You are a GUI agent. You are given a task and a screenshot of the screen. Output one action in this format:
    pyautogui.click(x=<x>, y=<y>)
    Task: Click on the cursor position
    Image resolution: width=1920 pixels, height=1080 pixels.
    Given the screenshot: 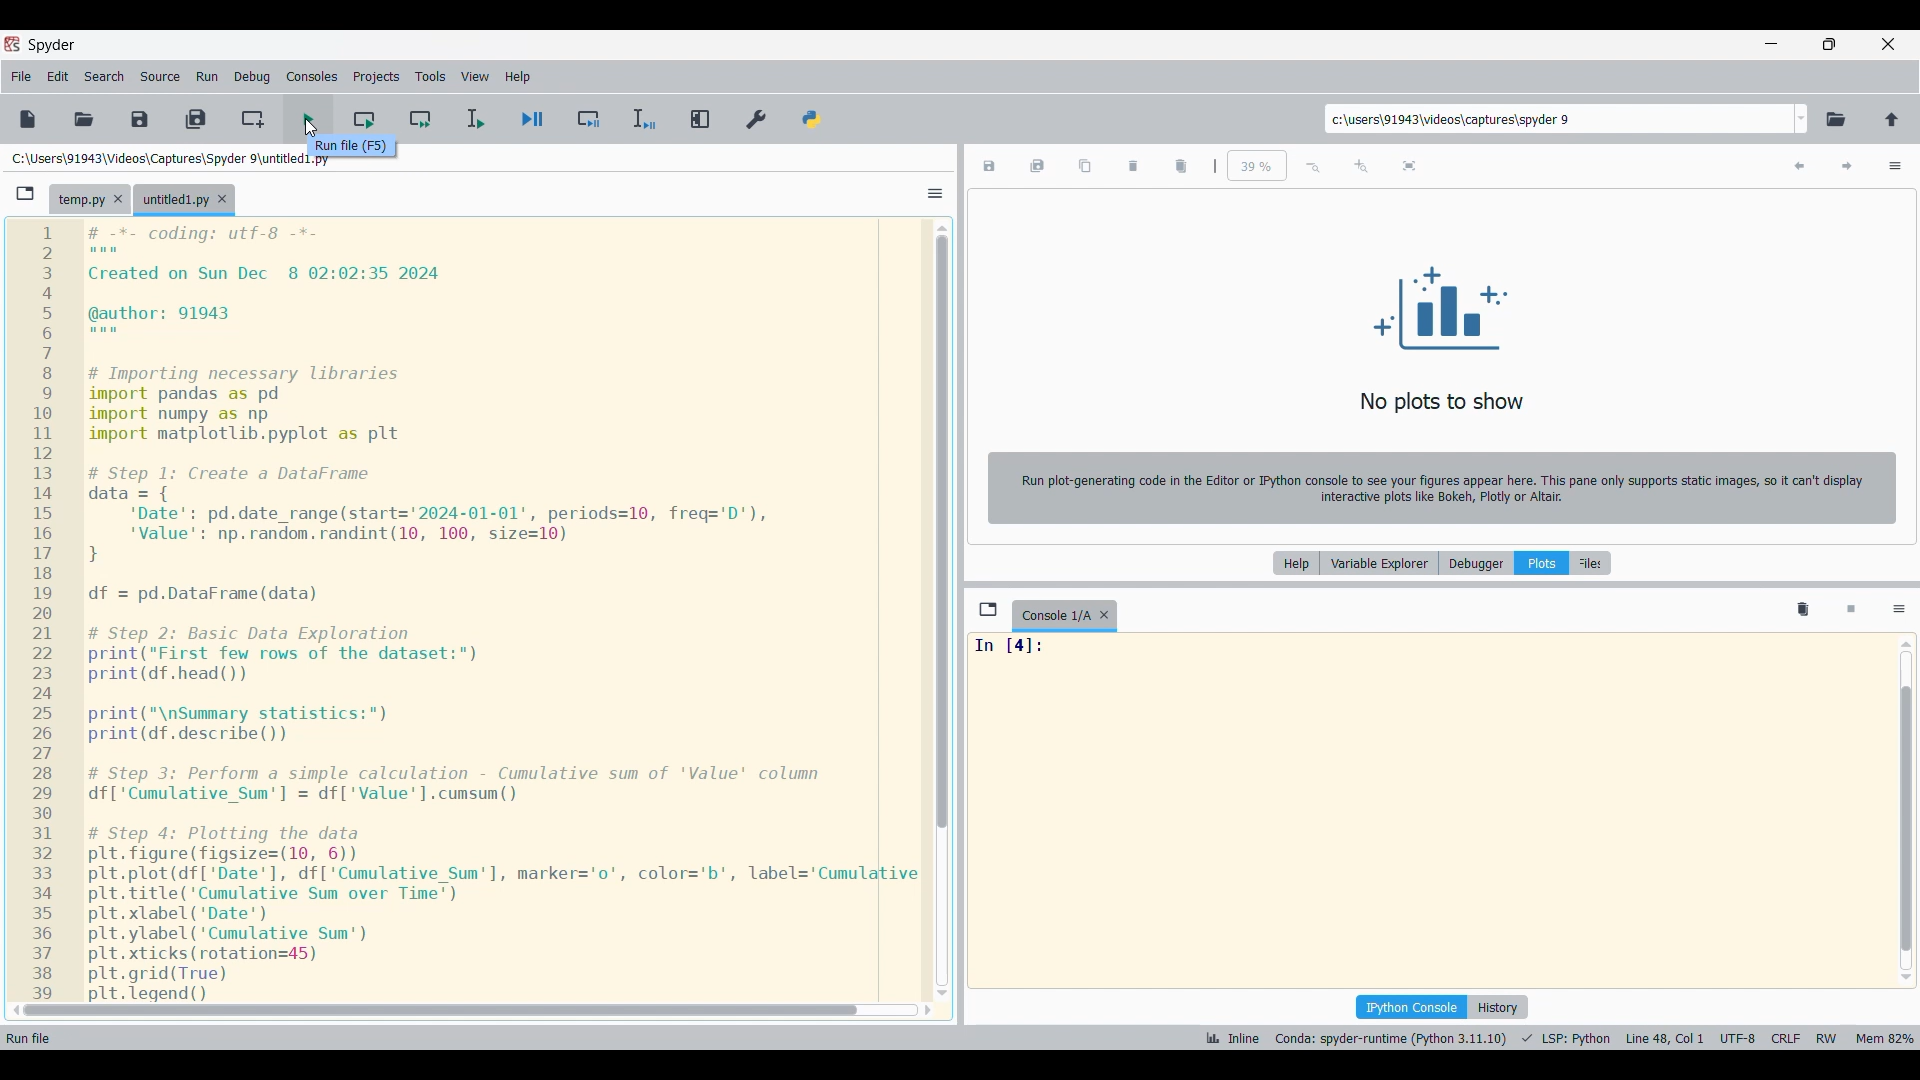 What is the action you would take?
    pyautogui.click(x=1661, y=1038)
    